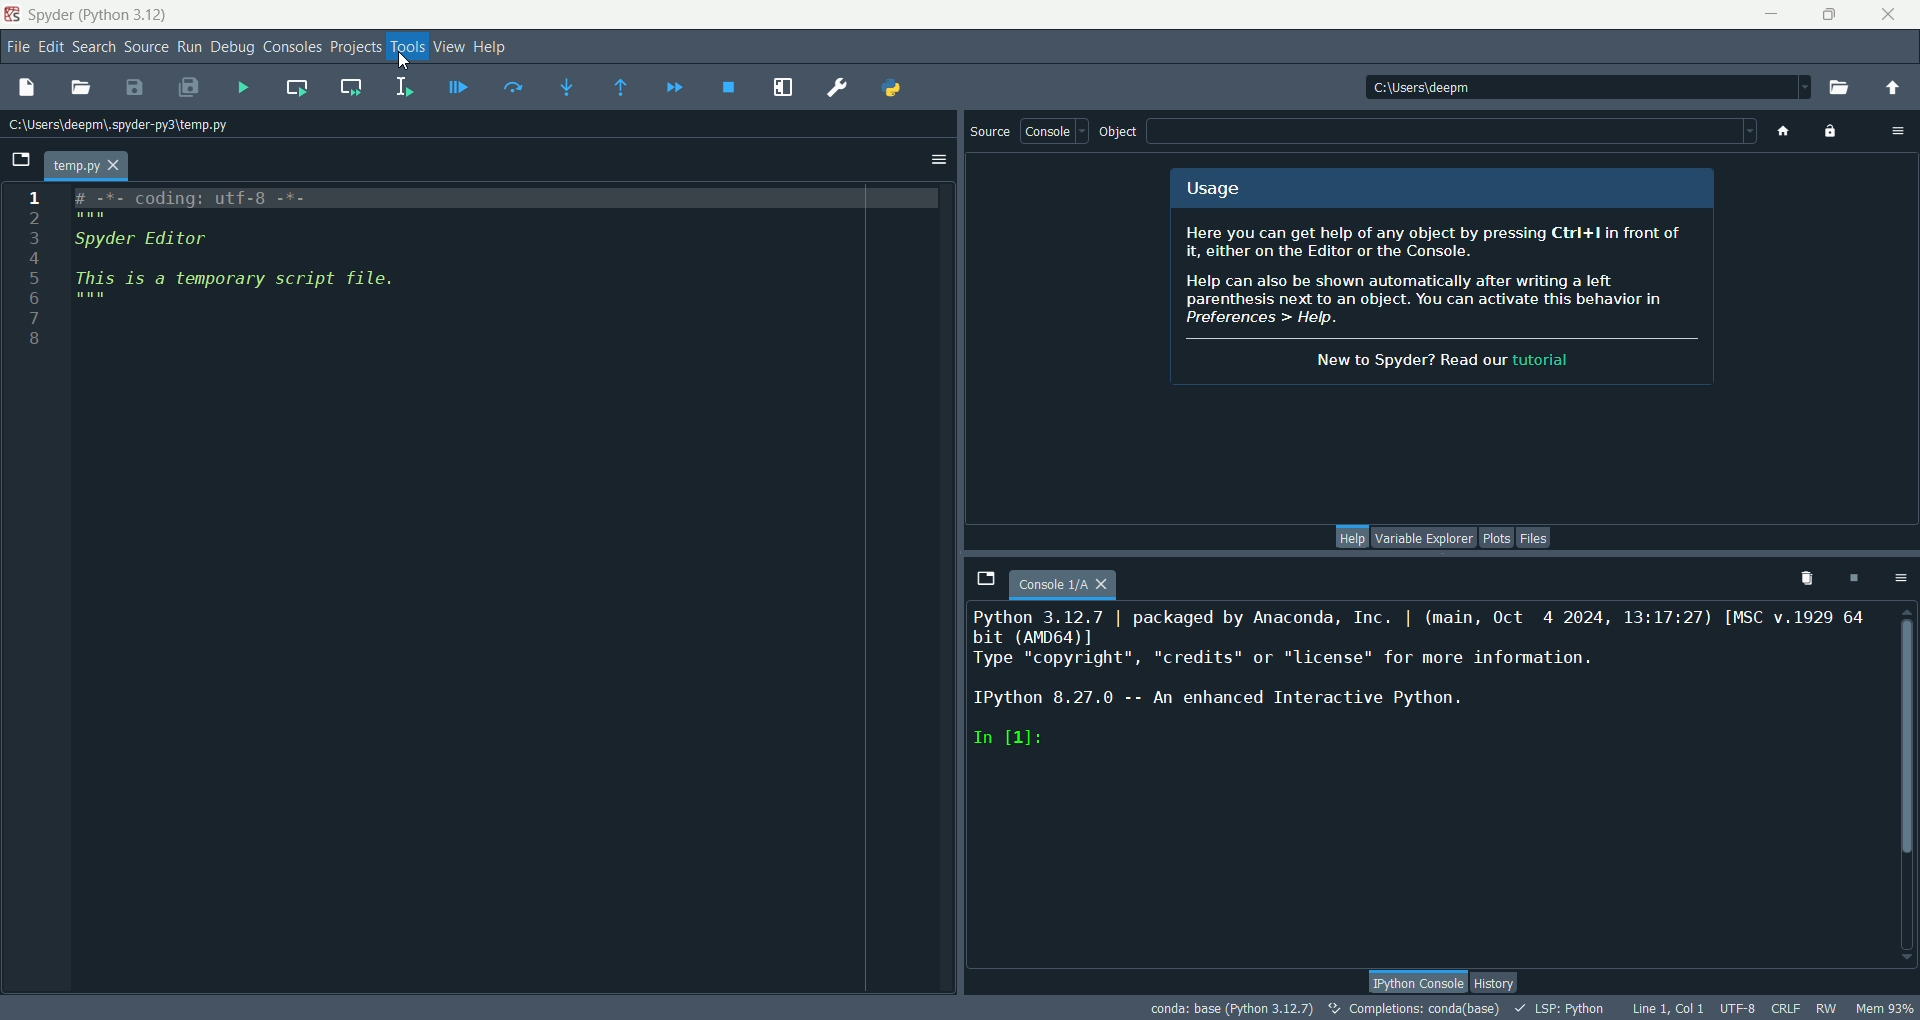 The width and height of the screenshot is (1920, 1020). What do you see at coordinates (1498, 540) in the screenshot?
I see `plots` at bounding box center [1498, 540].